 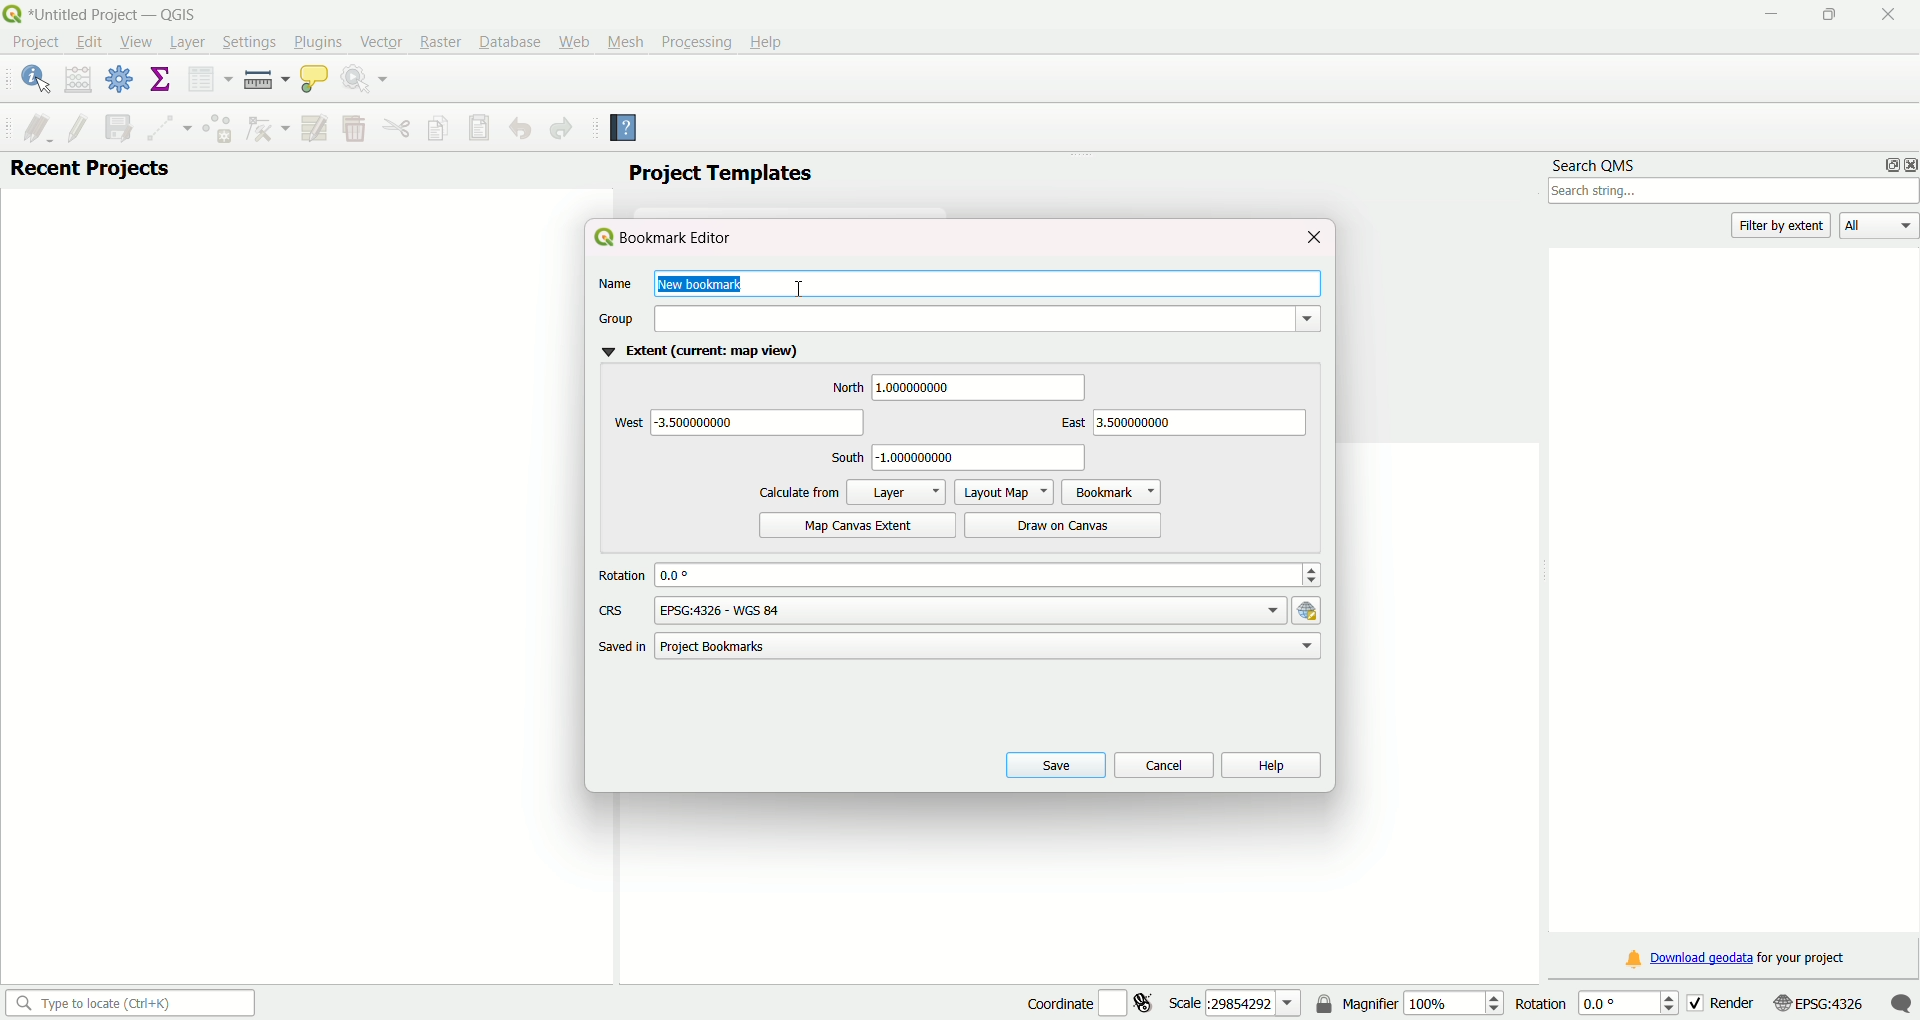 I want to click on Settings, so click(x=245, y=42).